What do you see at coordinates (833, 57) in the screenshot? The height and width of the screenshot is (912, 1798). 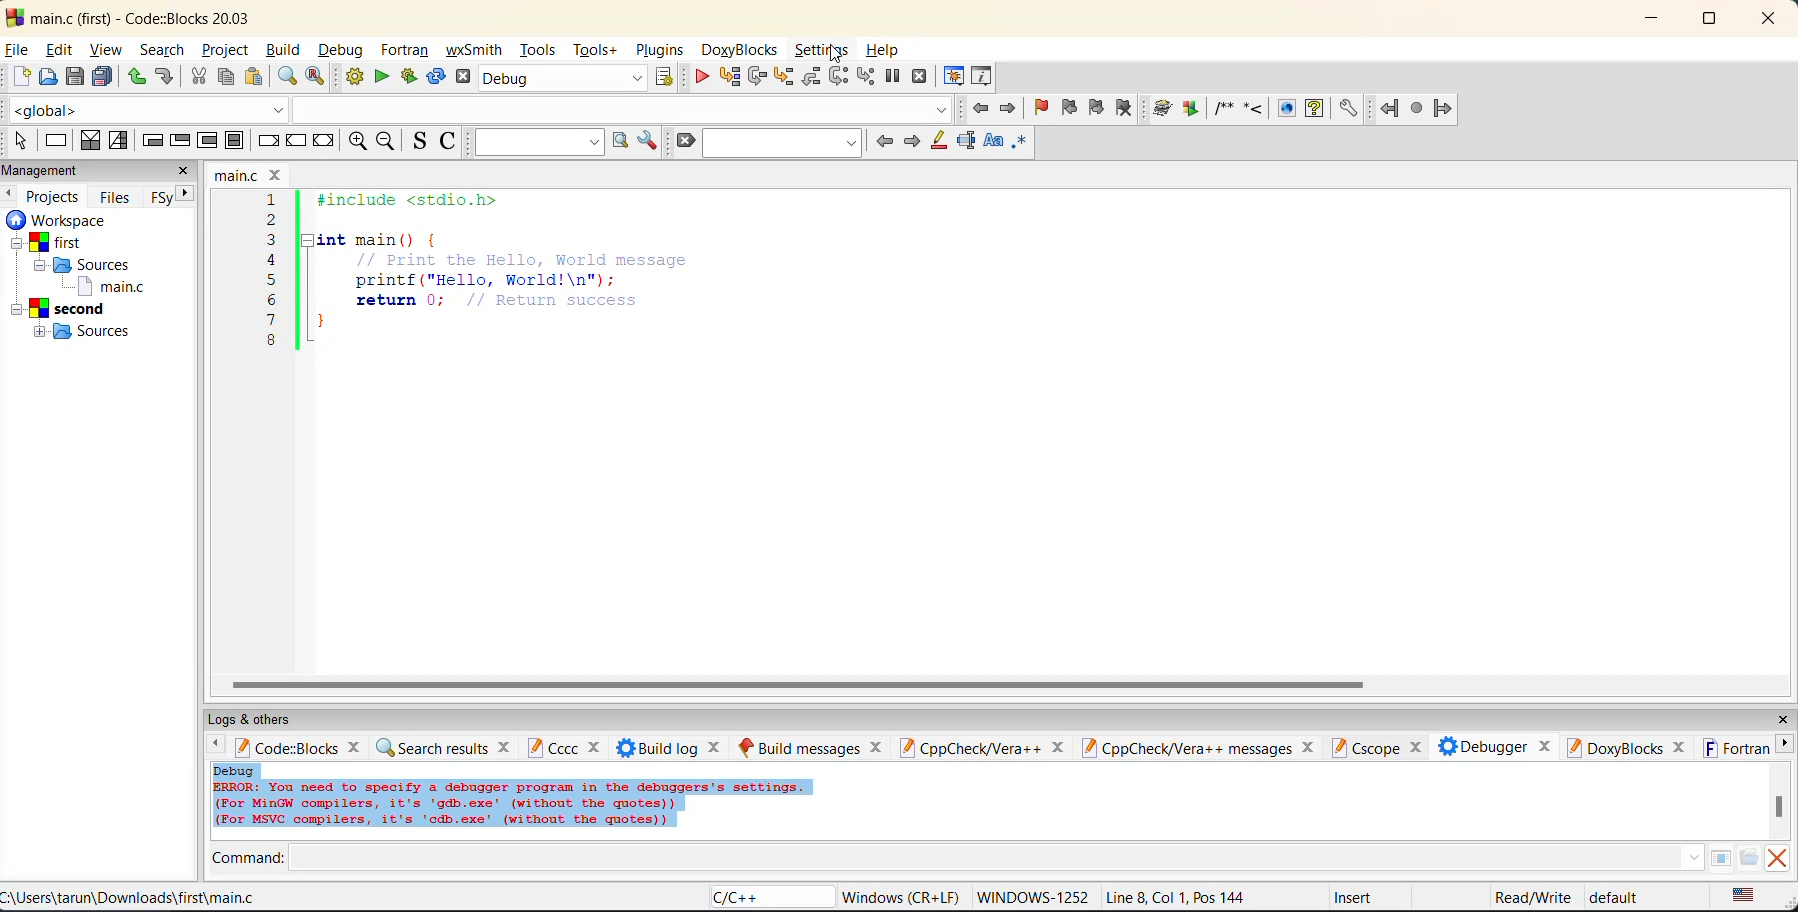 I see `Cursor` at bounding box center [833, 57].